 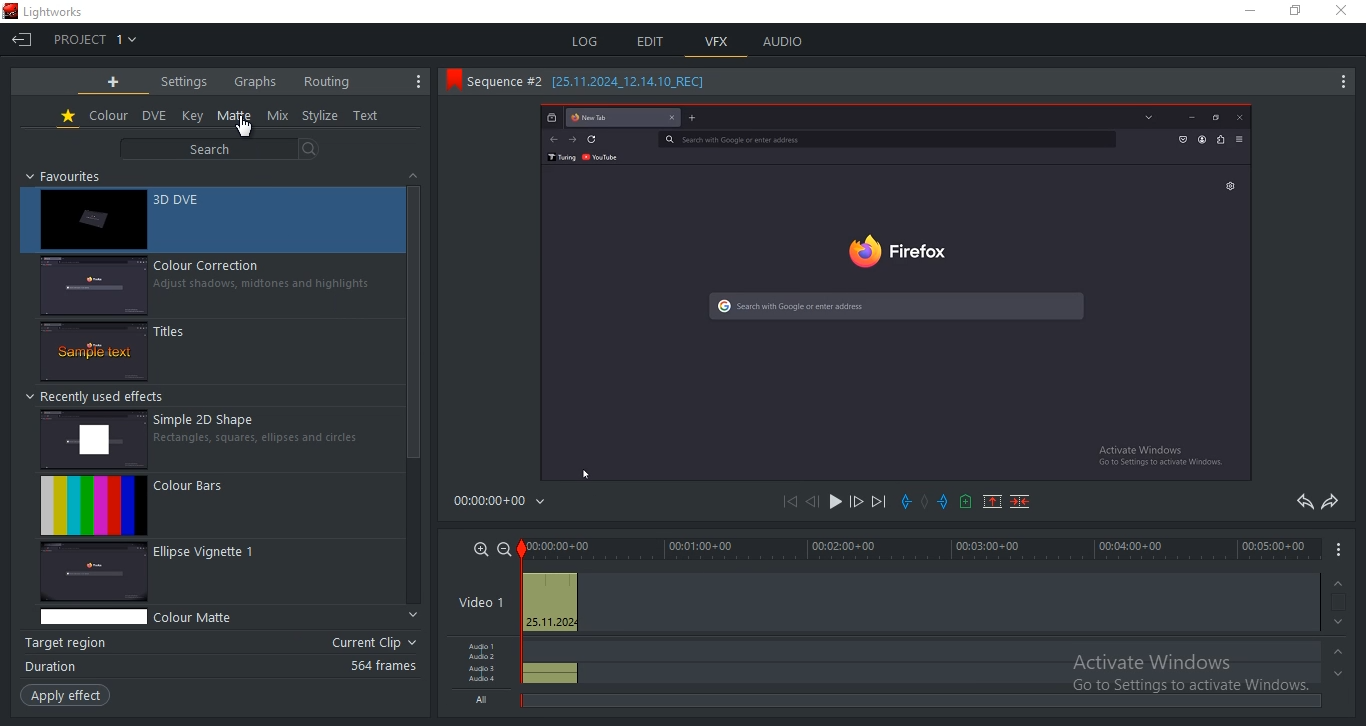 I want to click on time, so click(x=504, y=505).